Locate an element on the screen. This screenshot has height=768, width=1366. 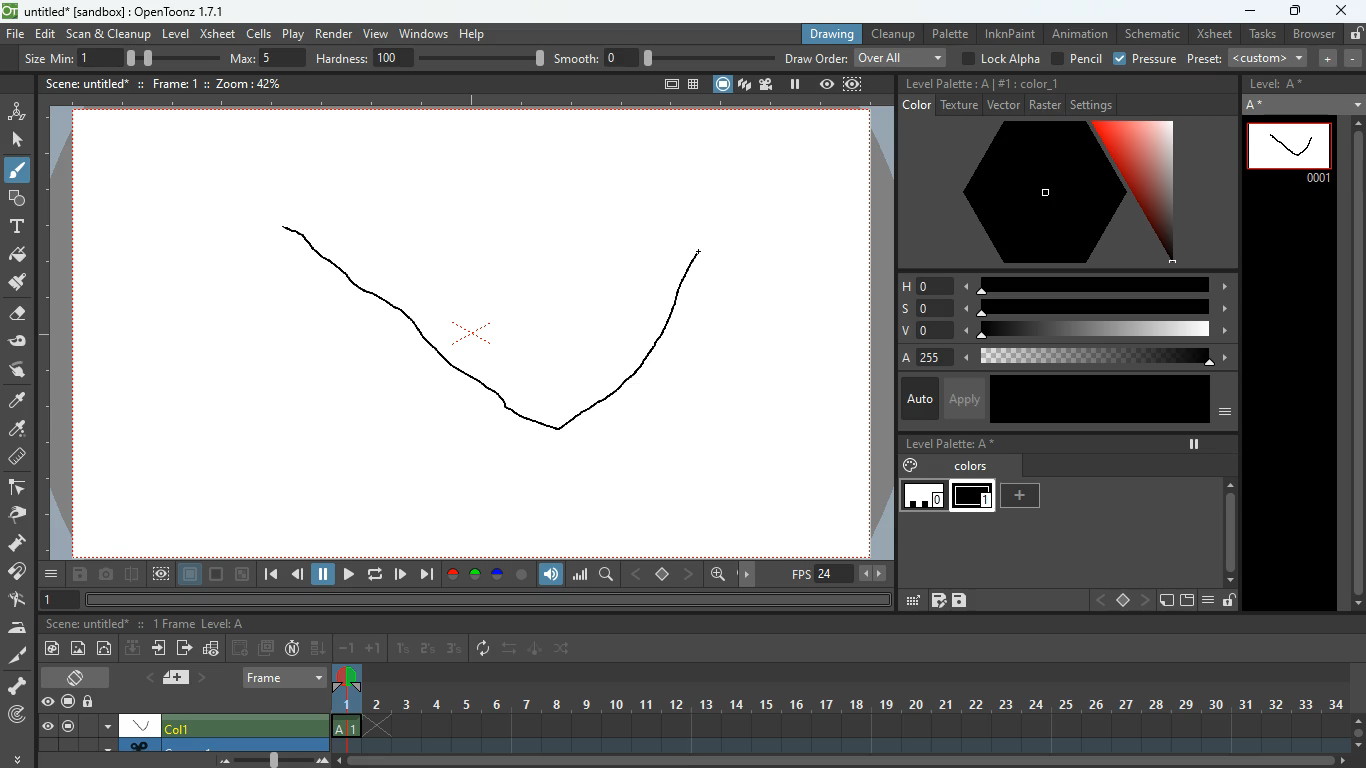
radar is located at coordinates (19, 716).